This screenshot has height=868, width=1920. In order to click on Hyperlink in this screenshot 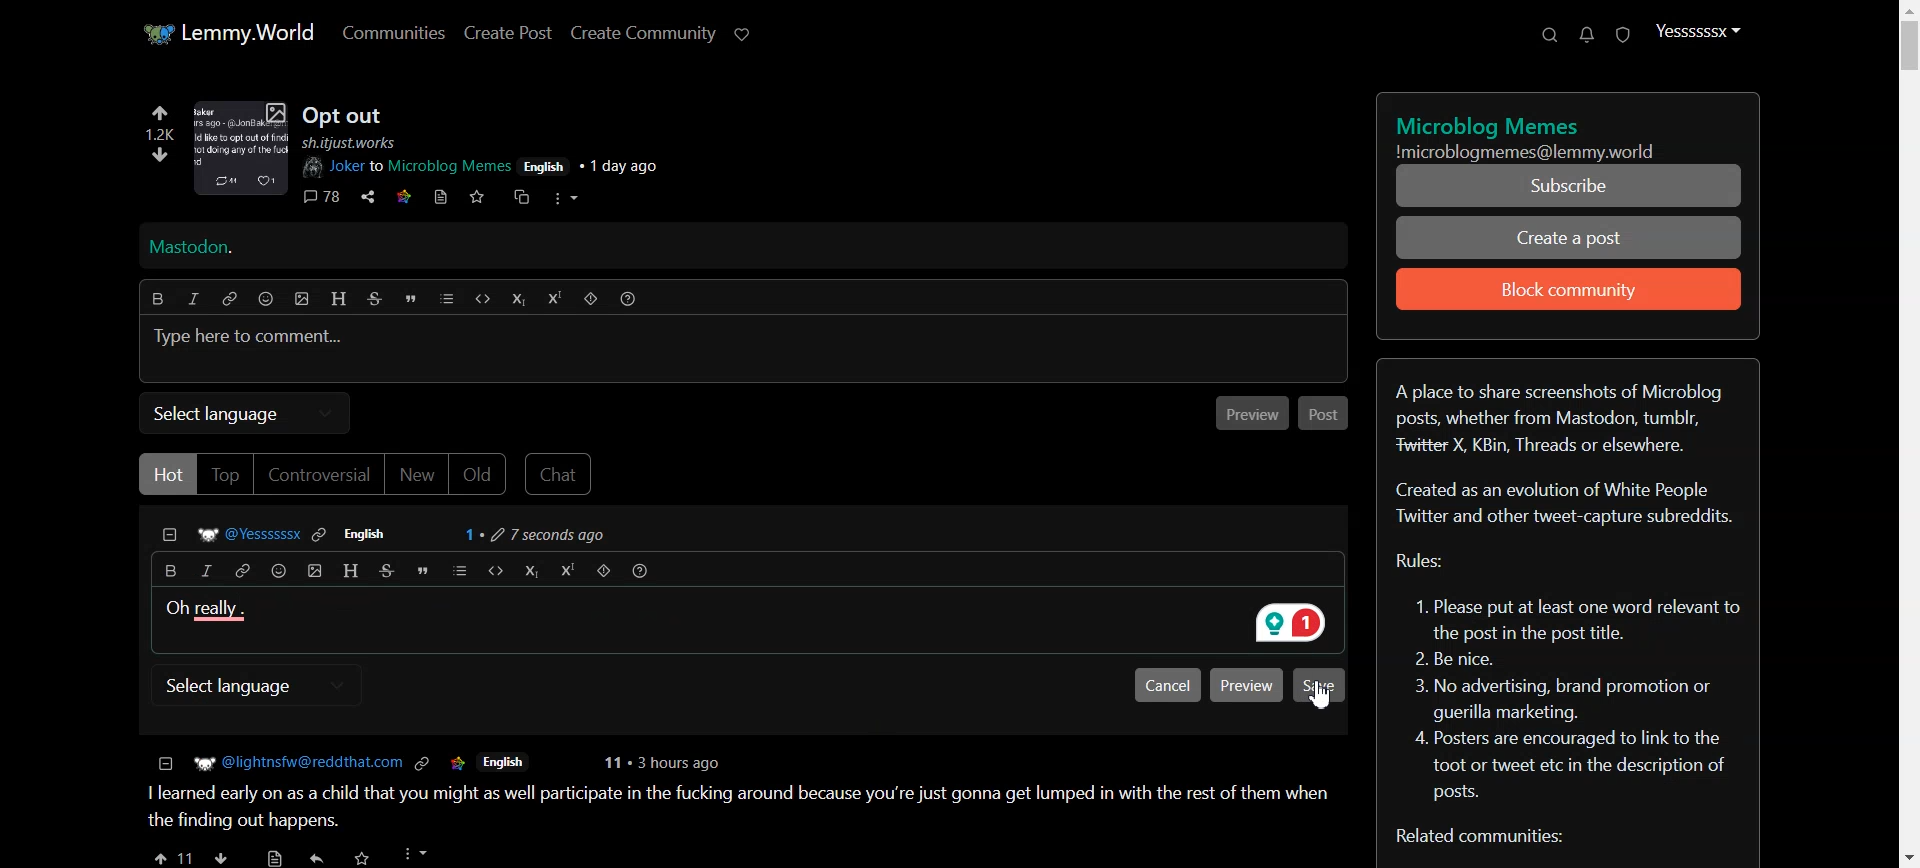, I will do `click(231, 298)`.